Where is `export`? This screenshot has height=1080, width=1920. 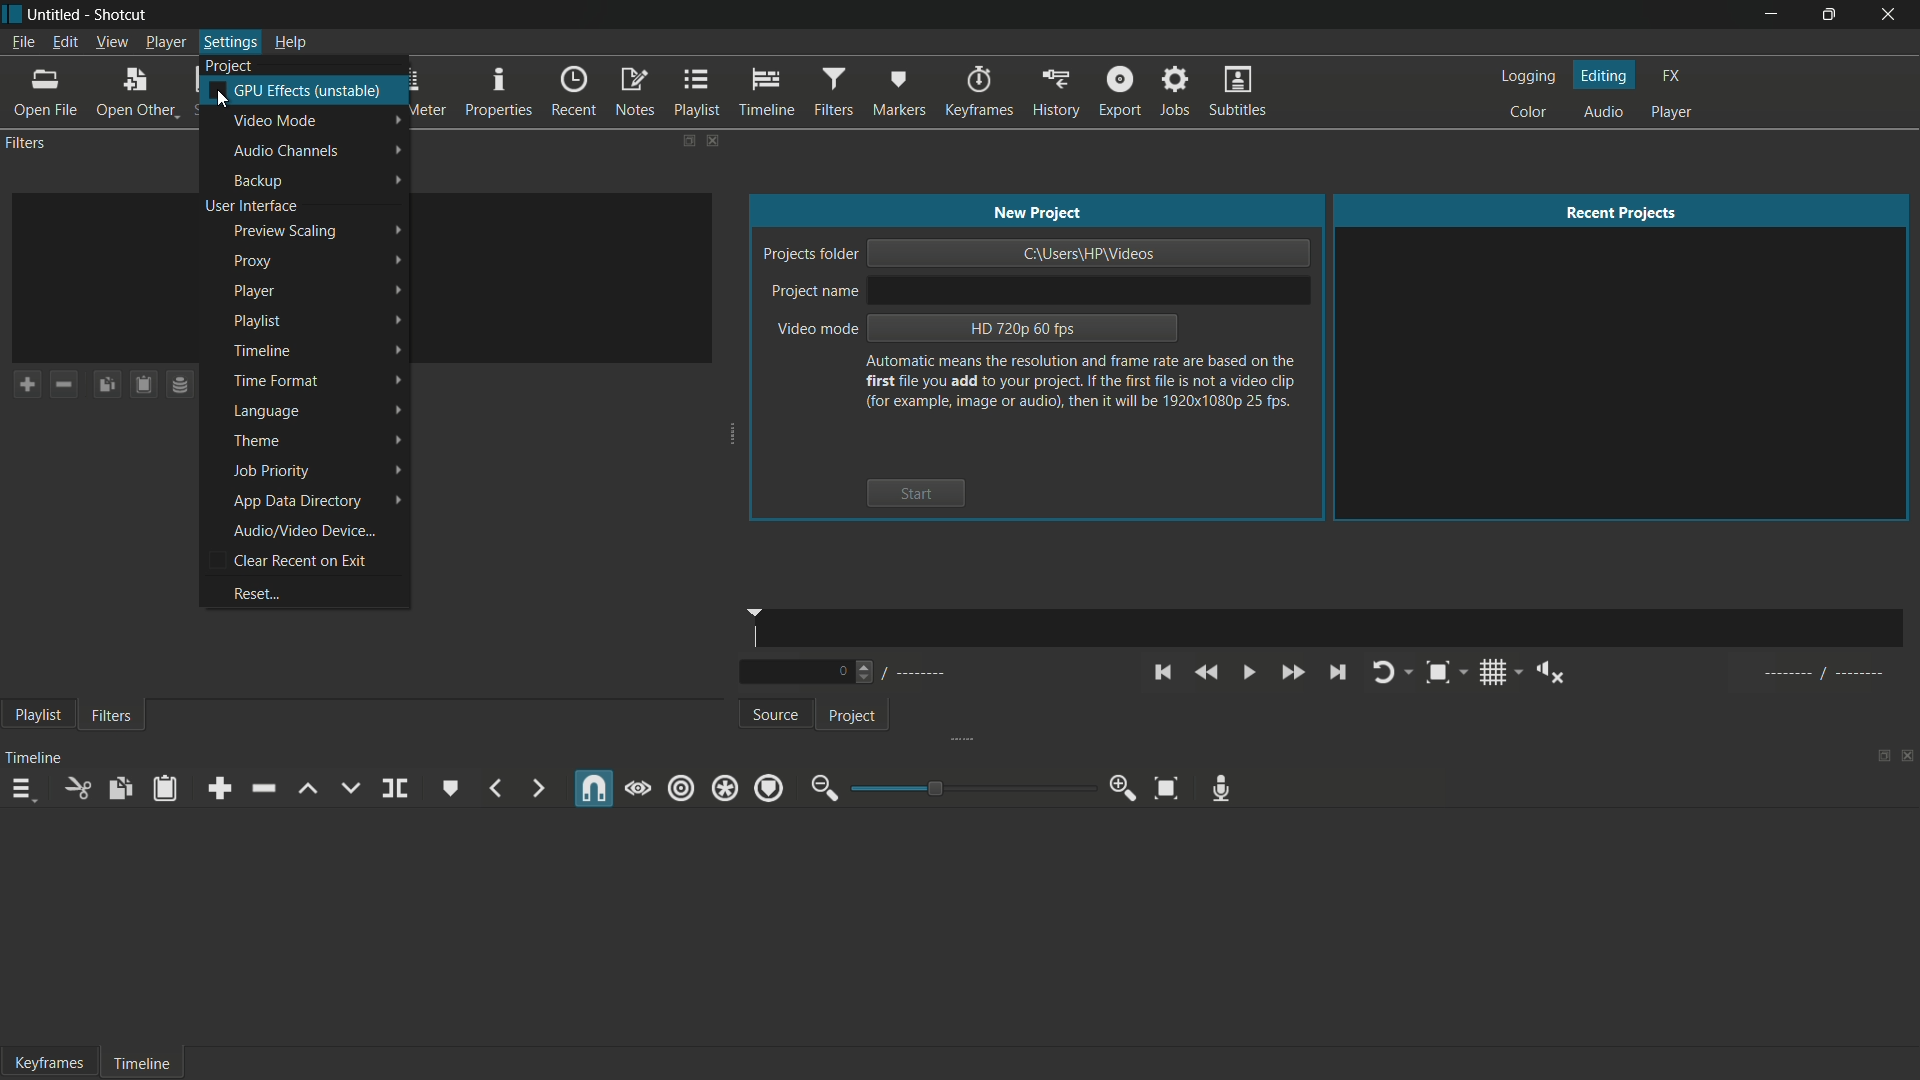 export is located at coordinates (1121, 92).